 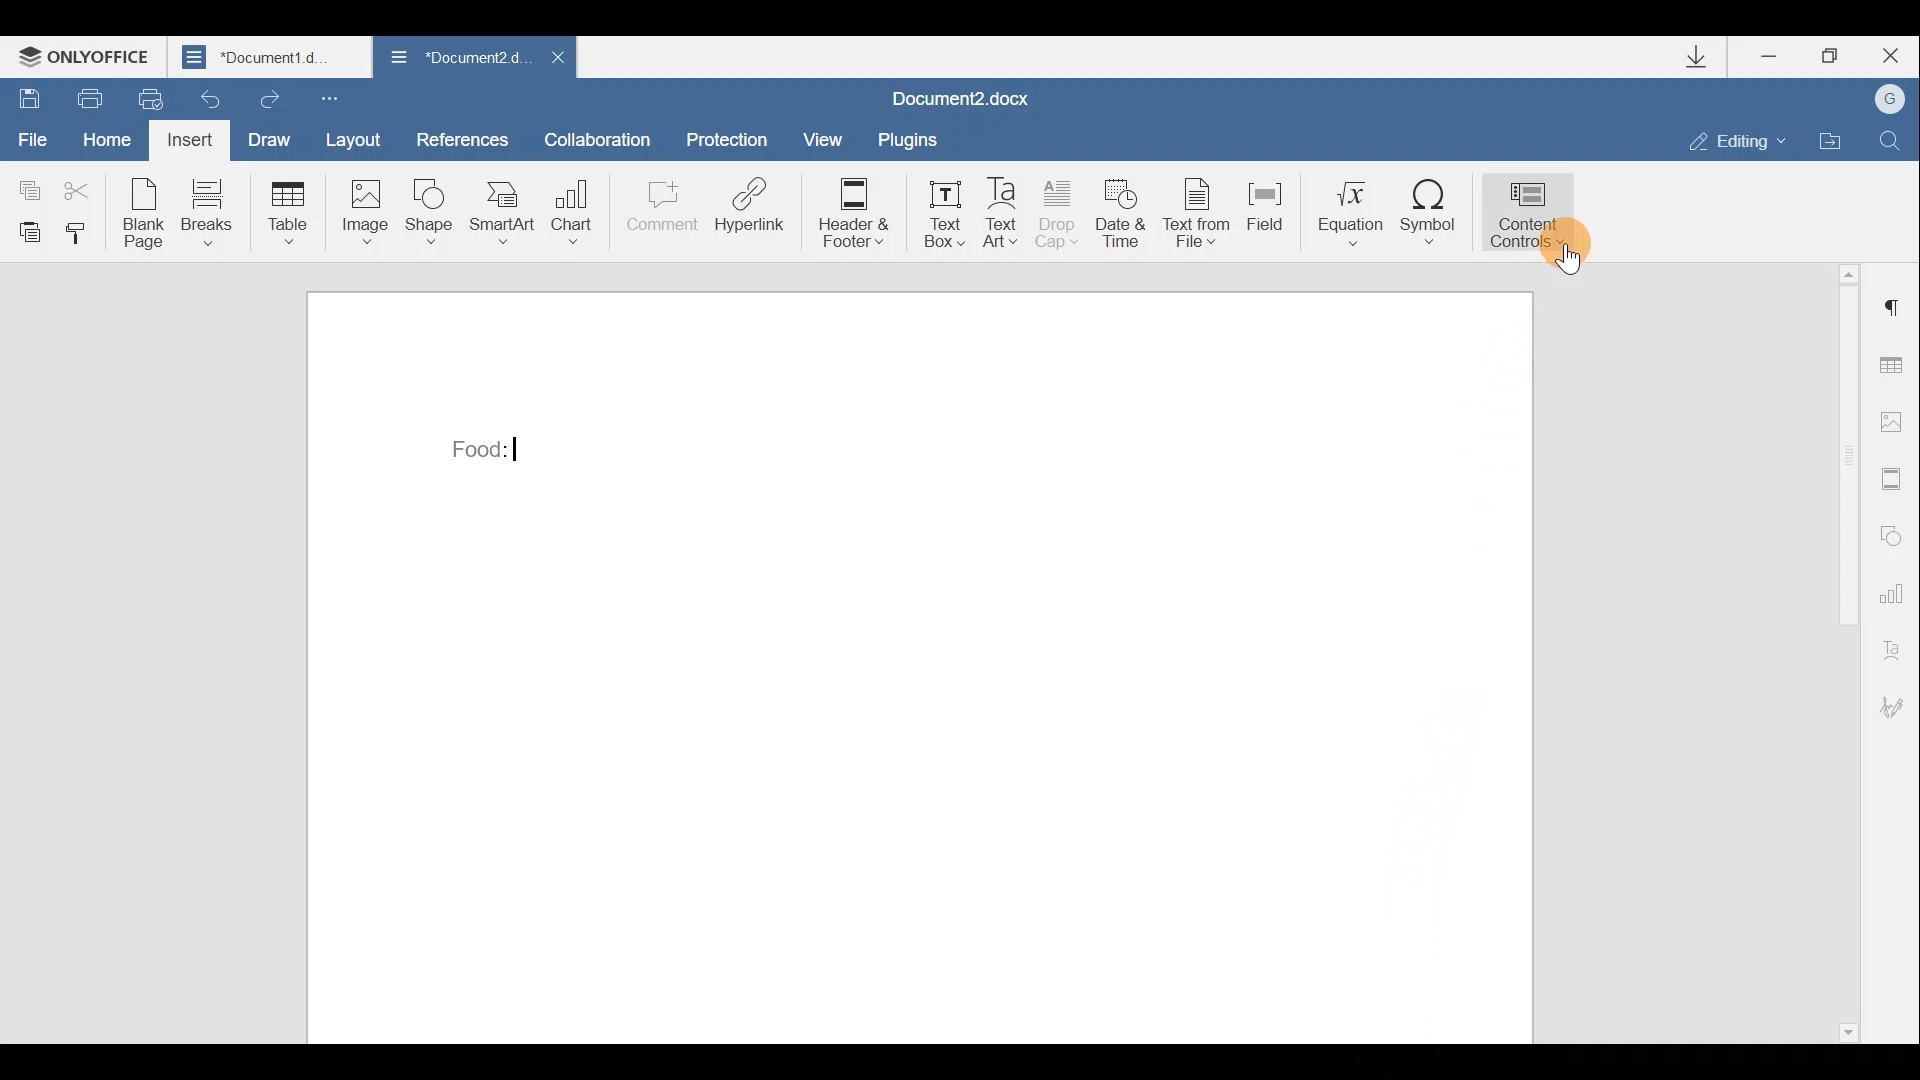 I want to click on Text Art settings, so click(x=1898, y=646).